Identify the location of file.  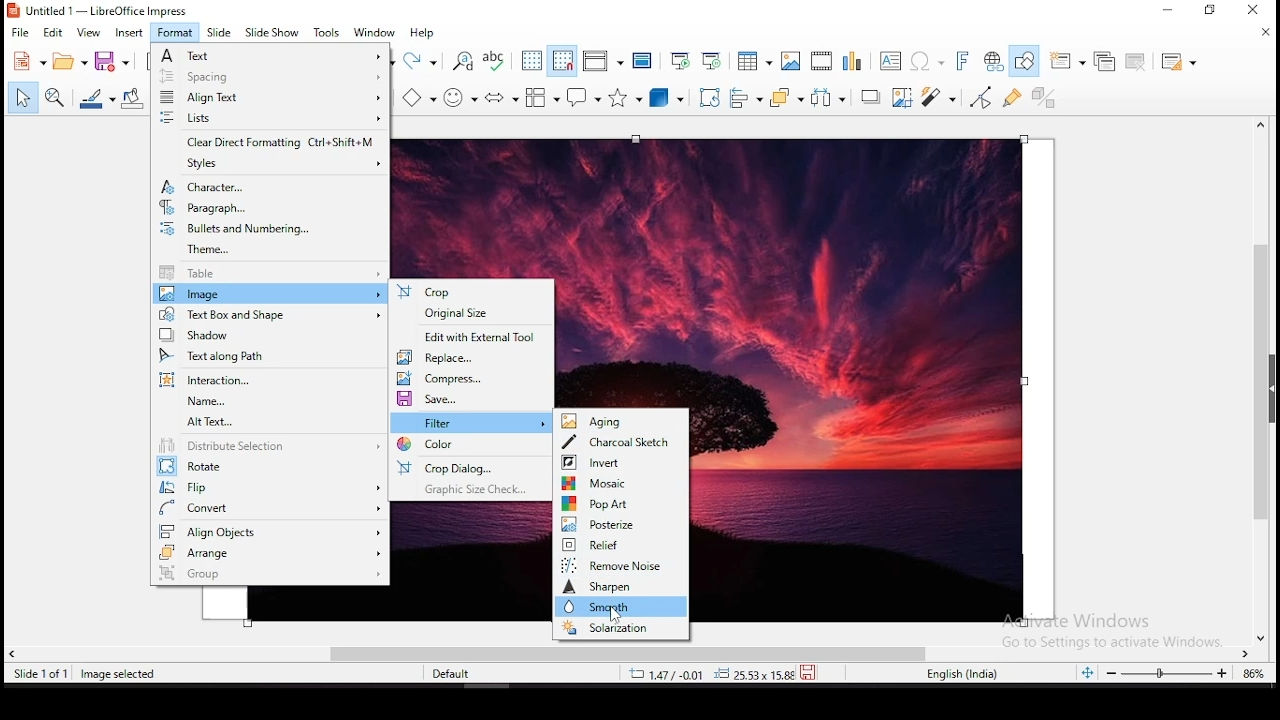
(18, 33).